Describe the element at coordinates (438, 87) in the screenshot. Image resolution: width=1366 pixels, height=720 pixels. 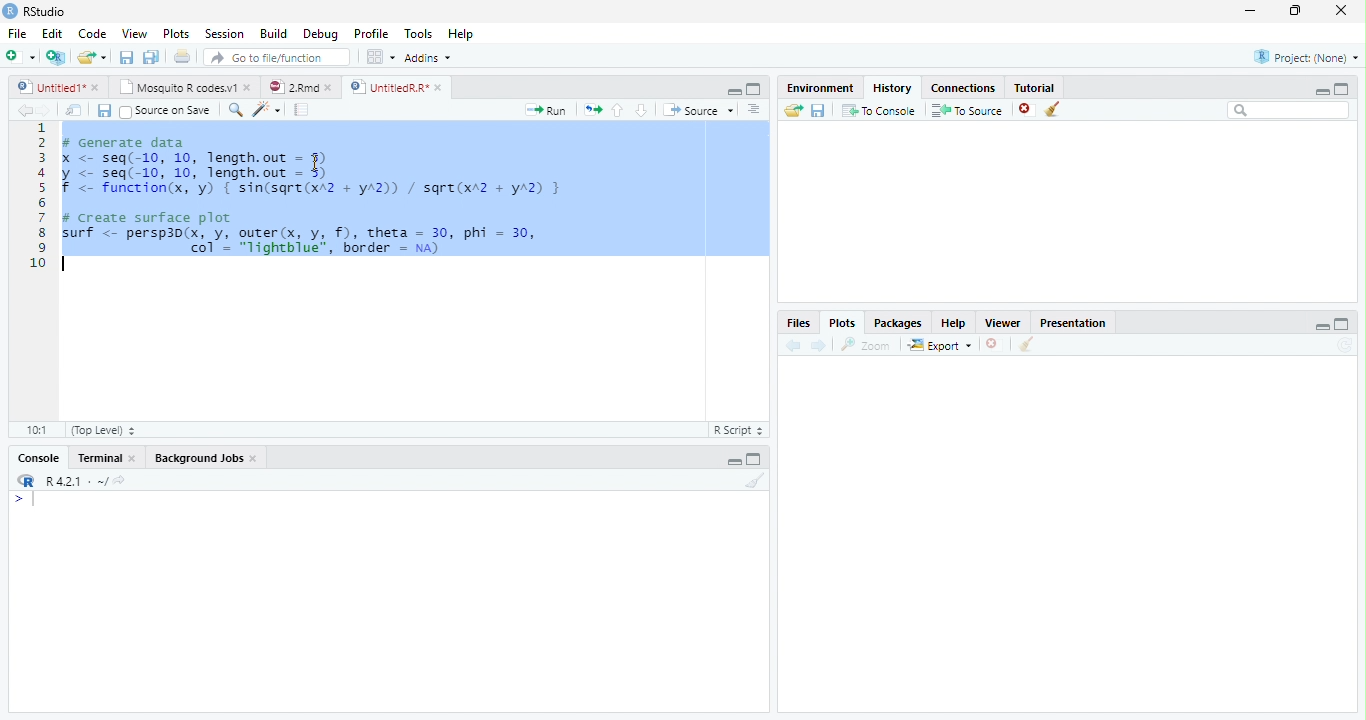
I see `close` at that location.